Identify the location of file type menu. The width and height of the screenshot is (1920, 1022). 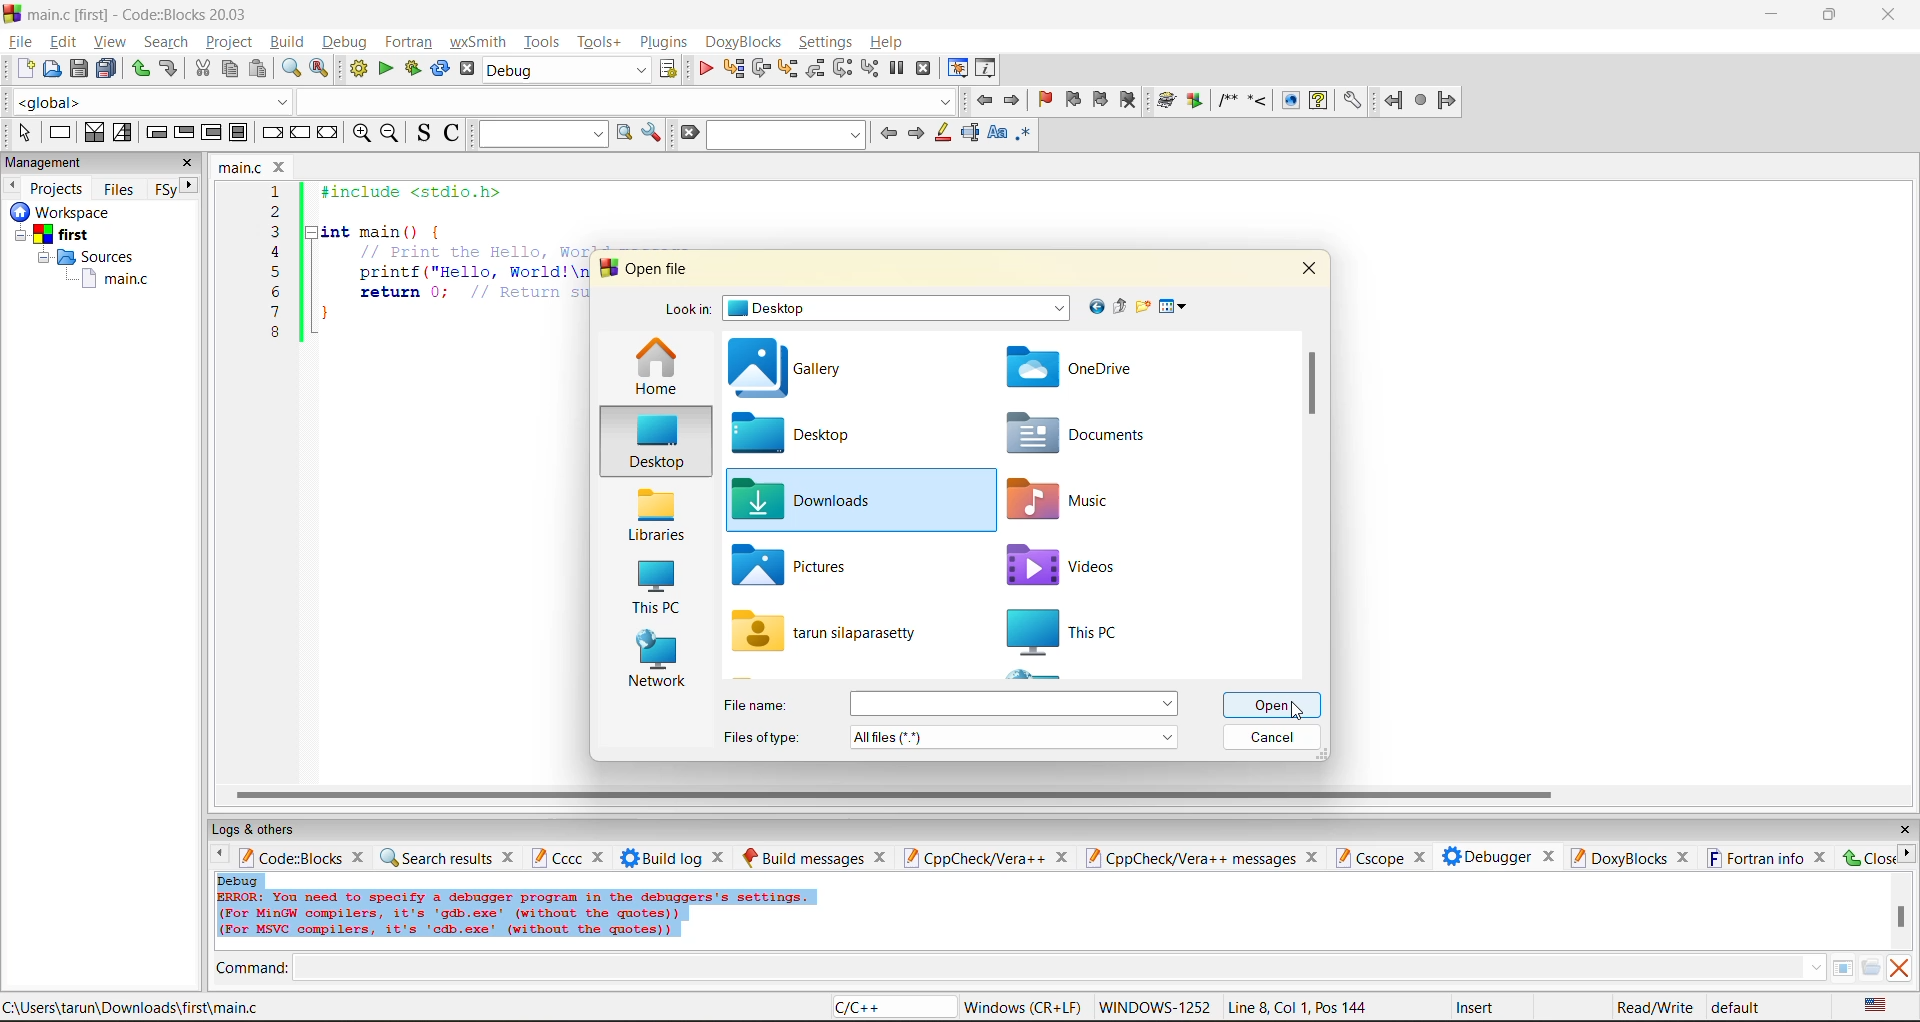
(1015, 736).